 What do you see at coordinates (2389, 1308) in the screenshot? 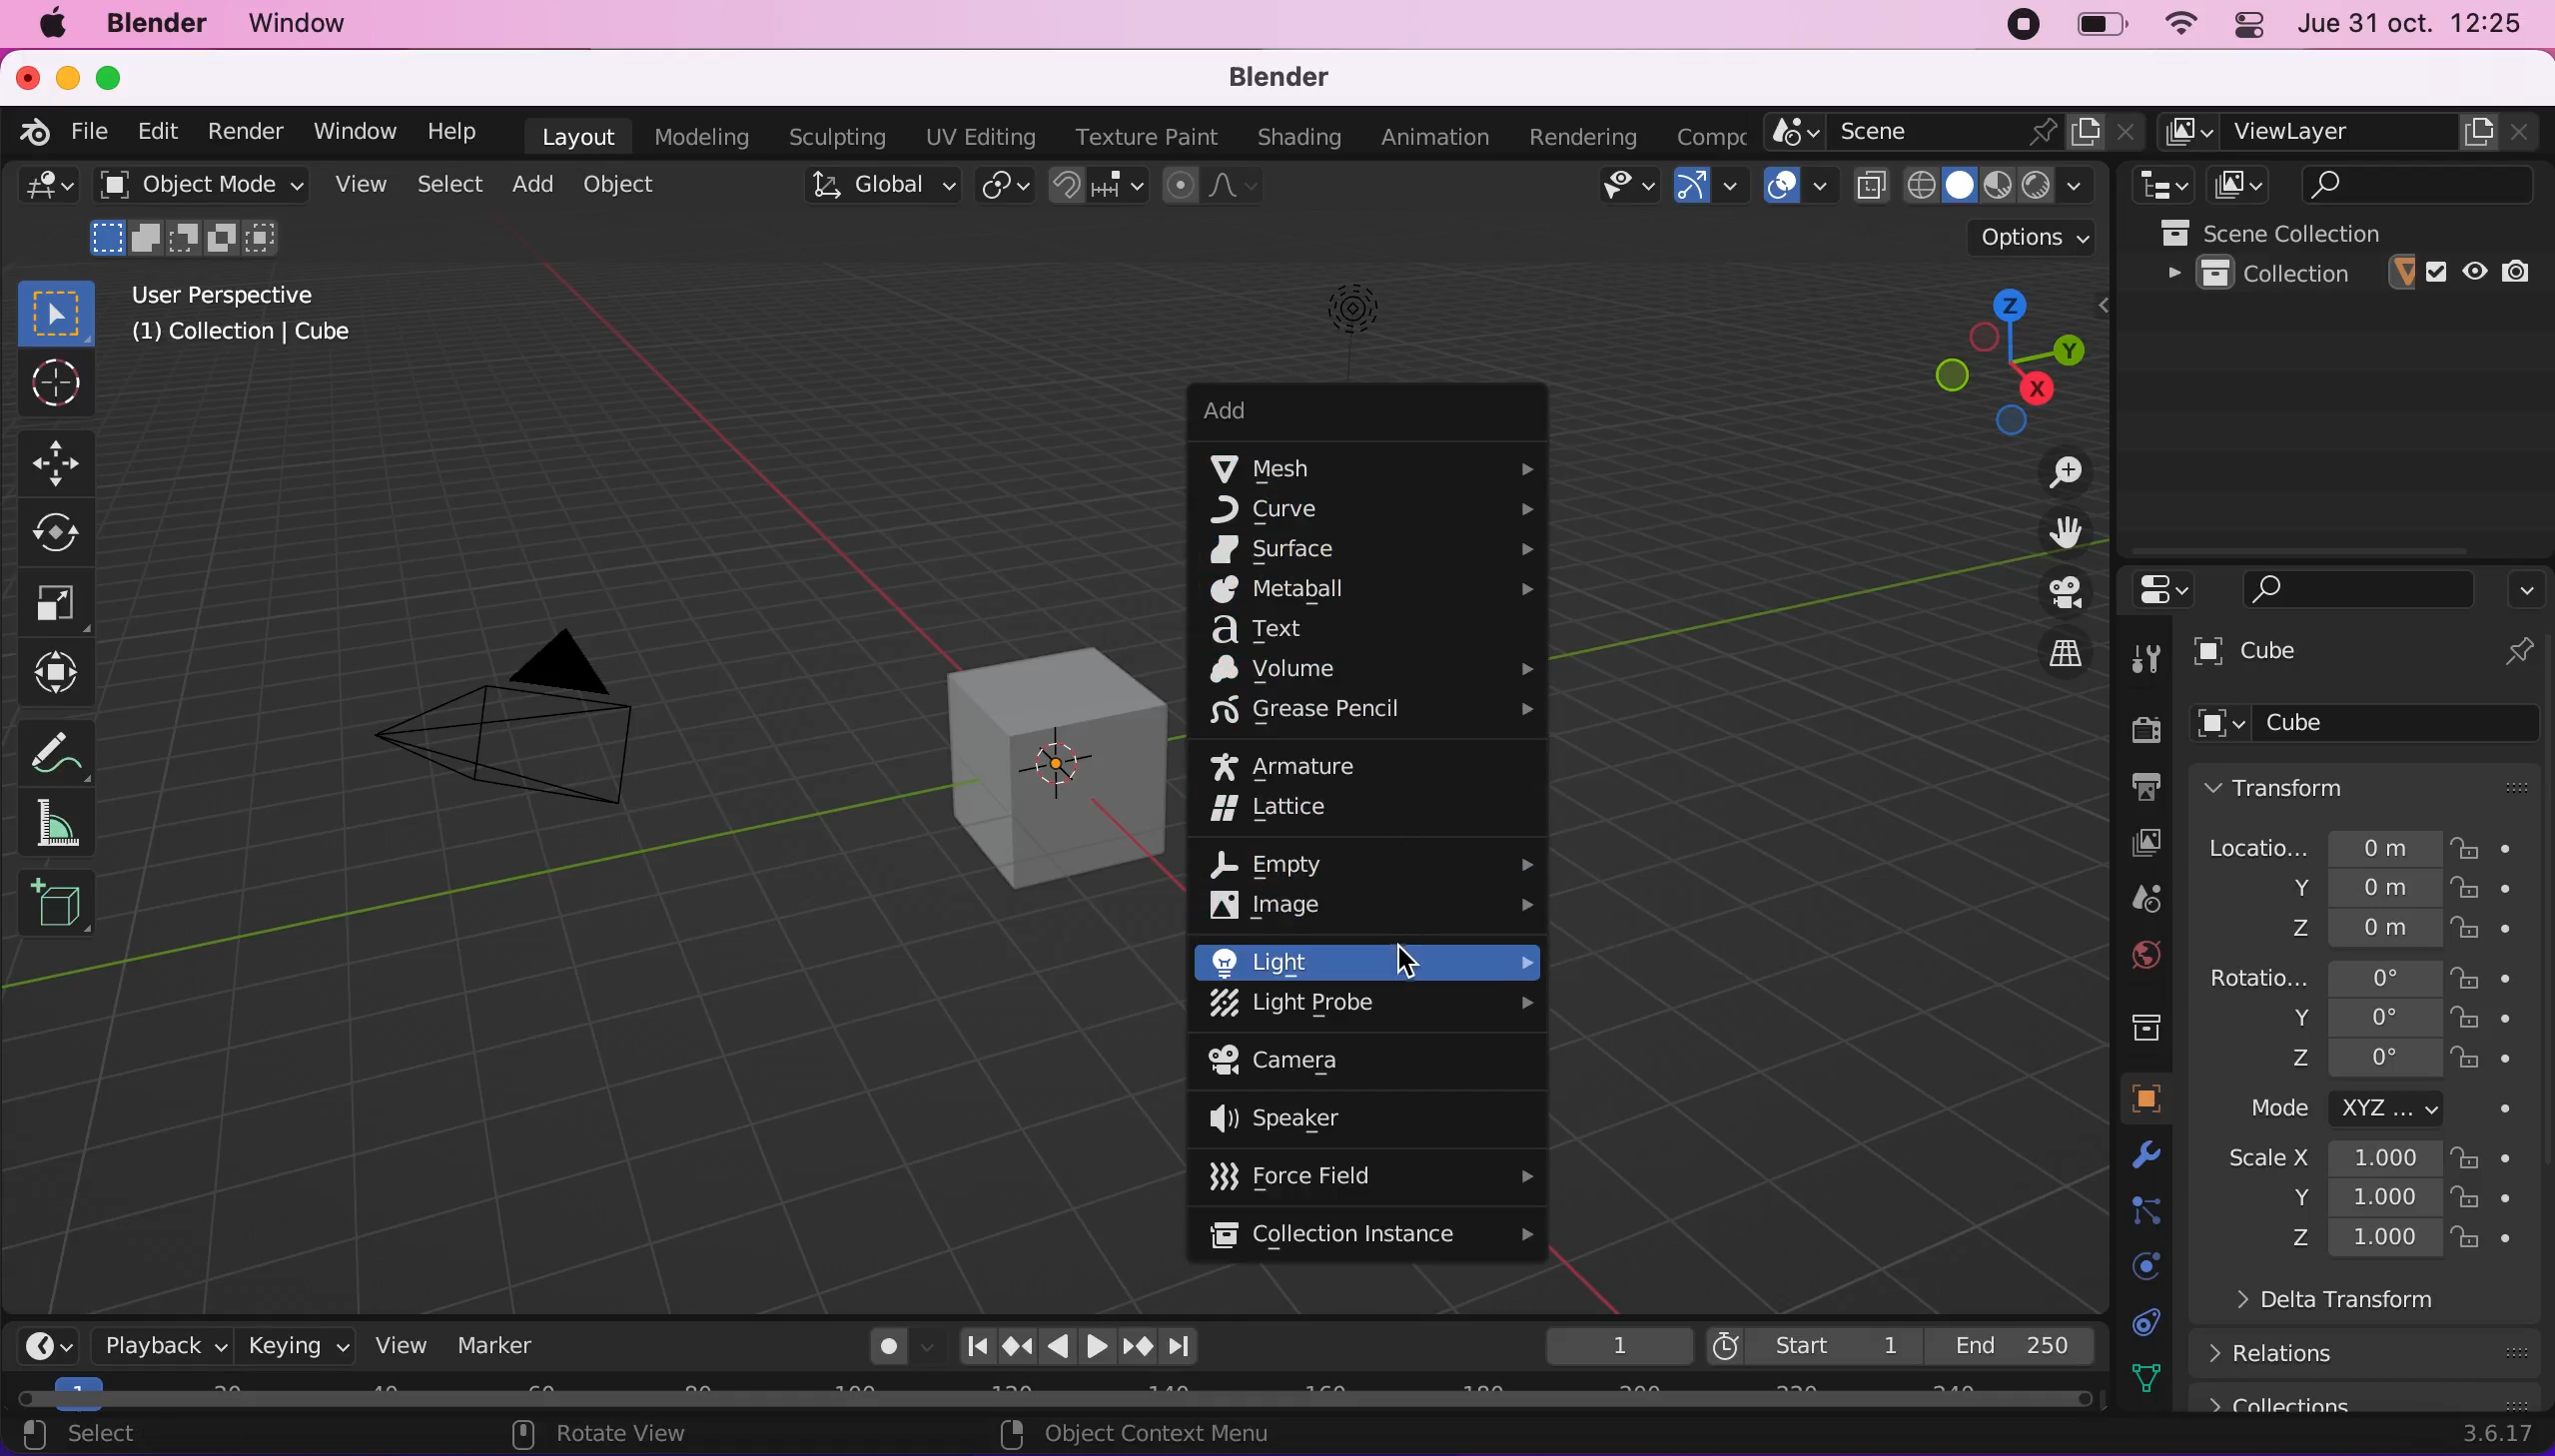
I see `delta transform` at bounding box center [2389, 1308].